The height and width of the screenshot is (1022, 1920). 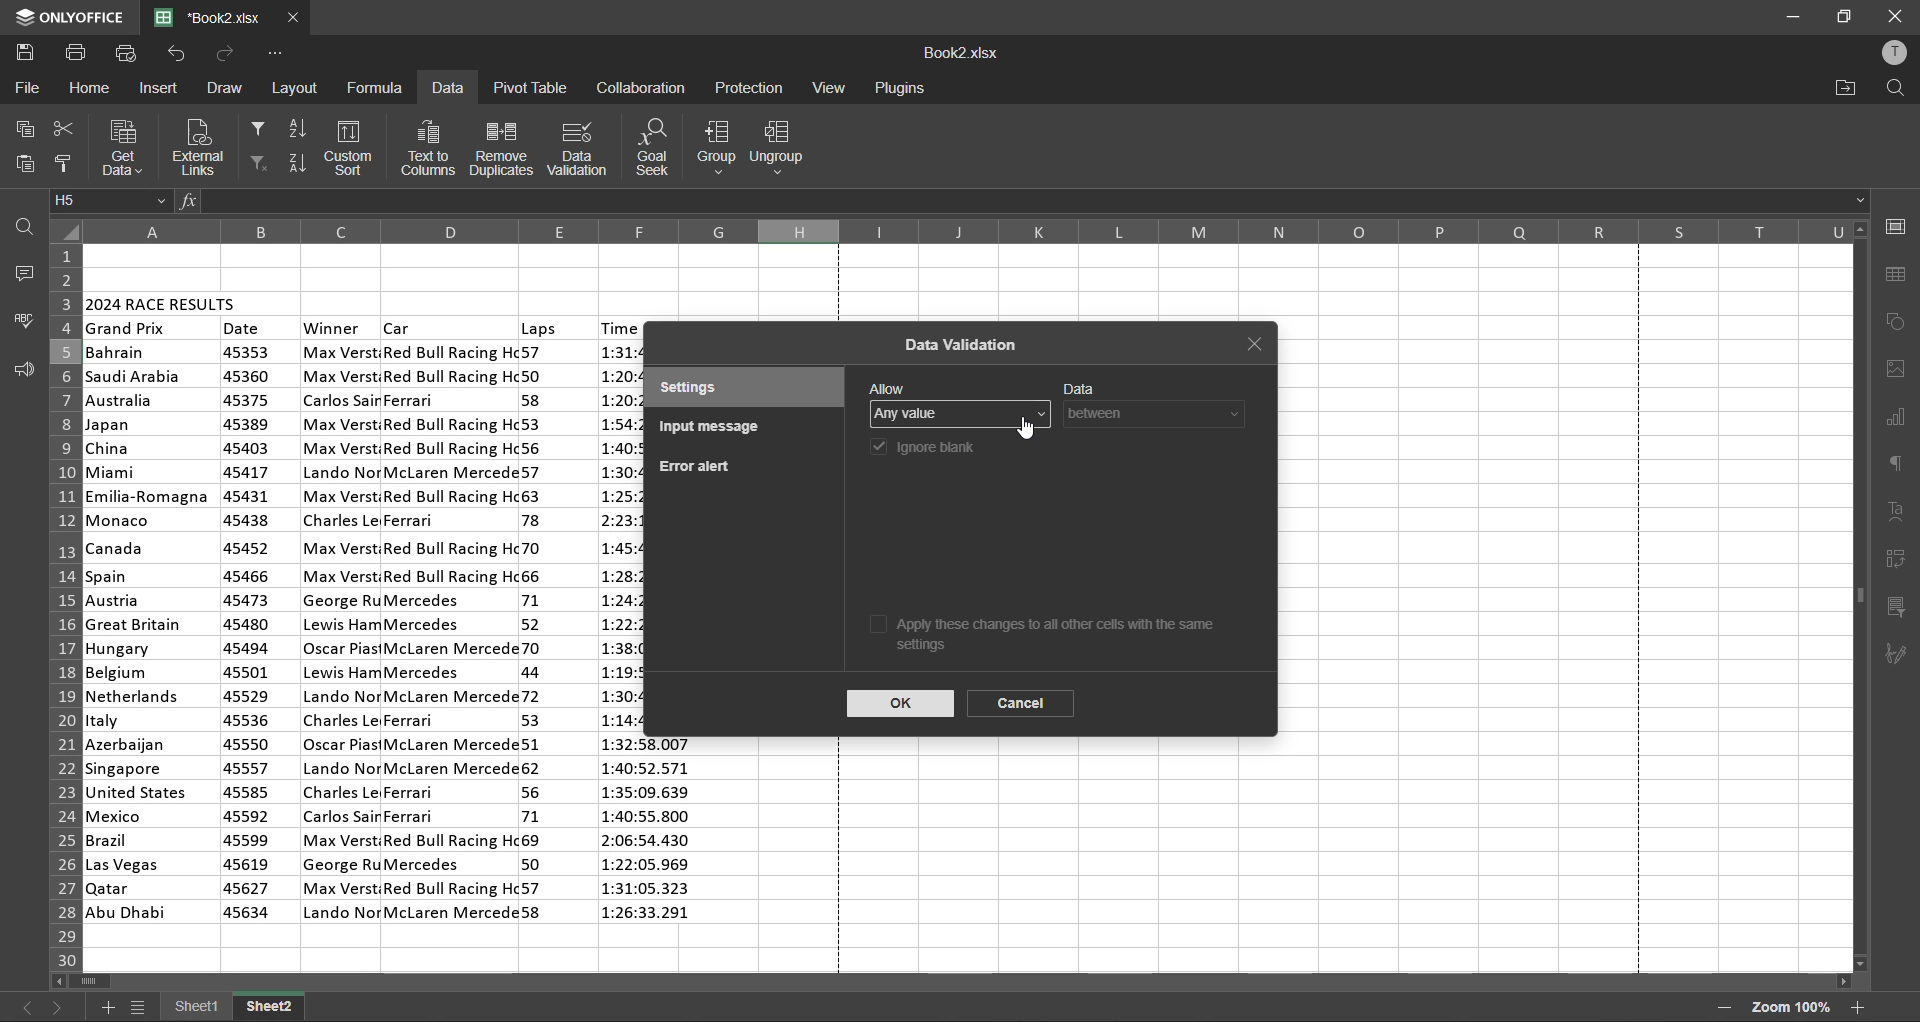 I want to click on error alert, so click(x=694, y=467).